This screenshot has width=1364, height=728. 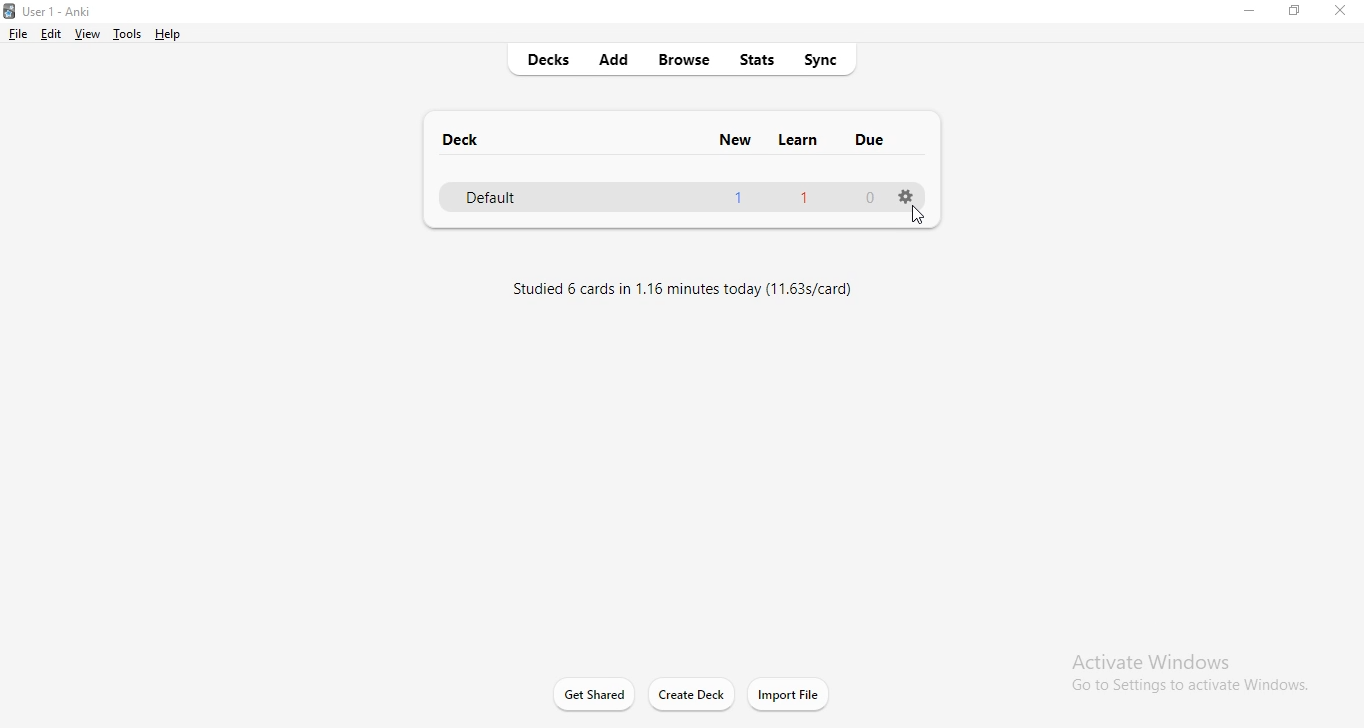 I want to click on default, so click(x=664, y=197).